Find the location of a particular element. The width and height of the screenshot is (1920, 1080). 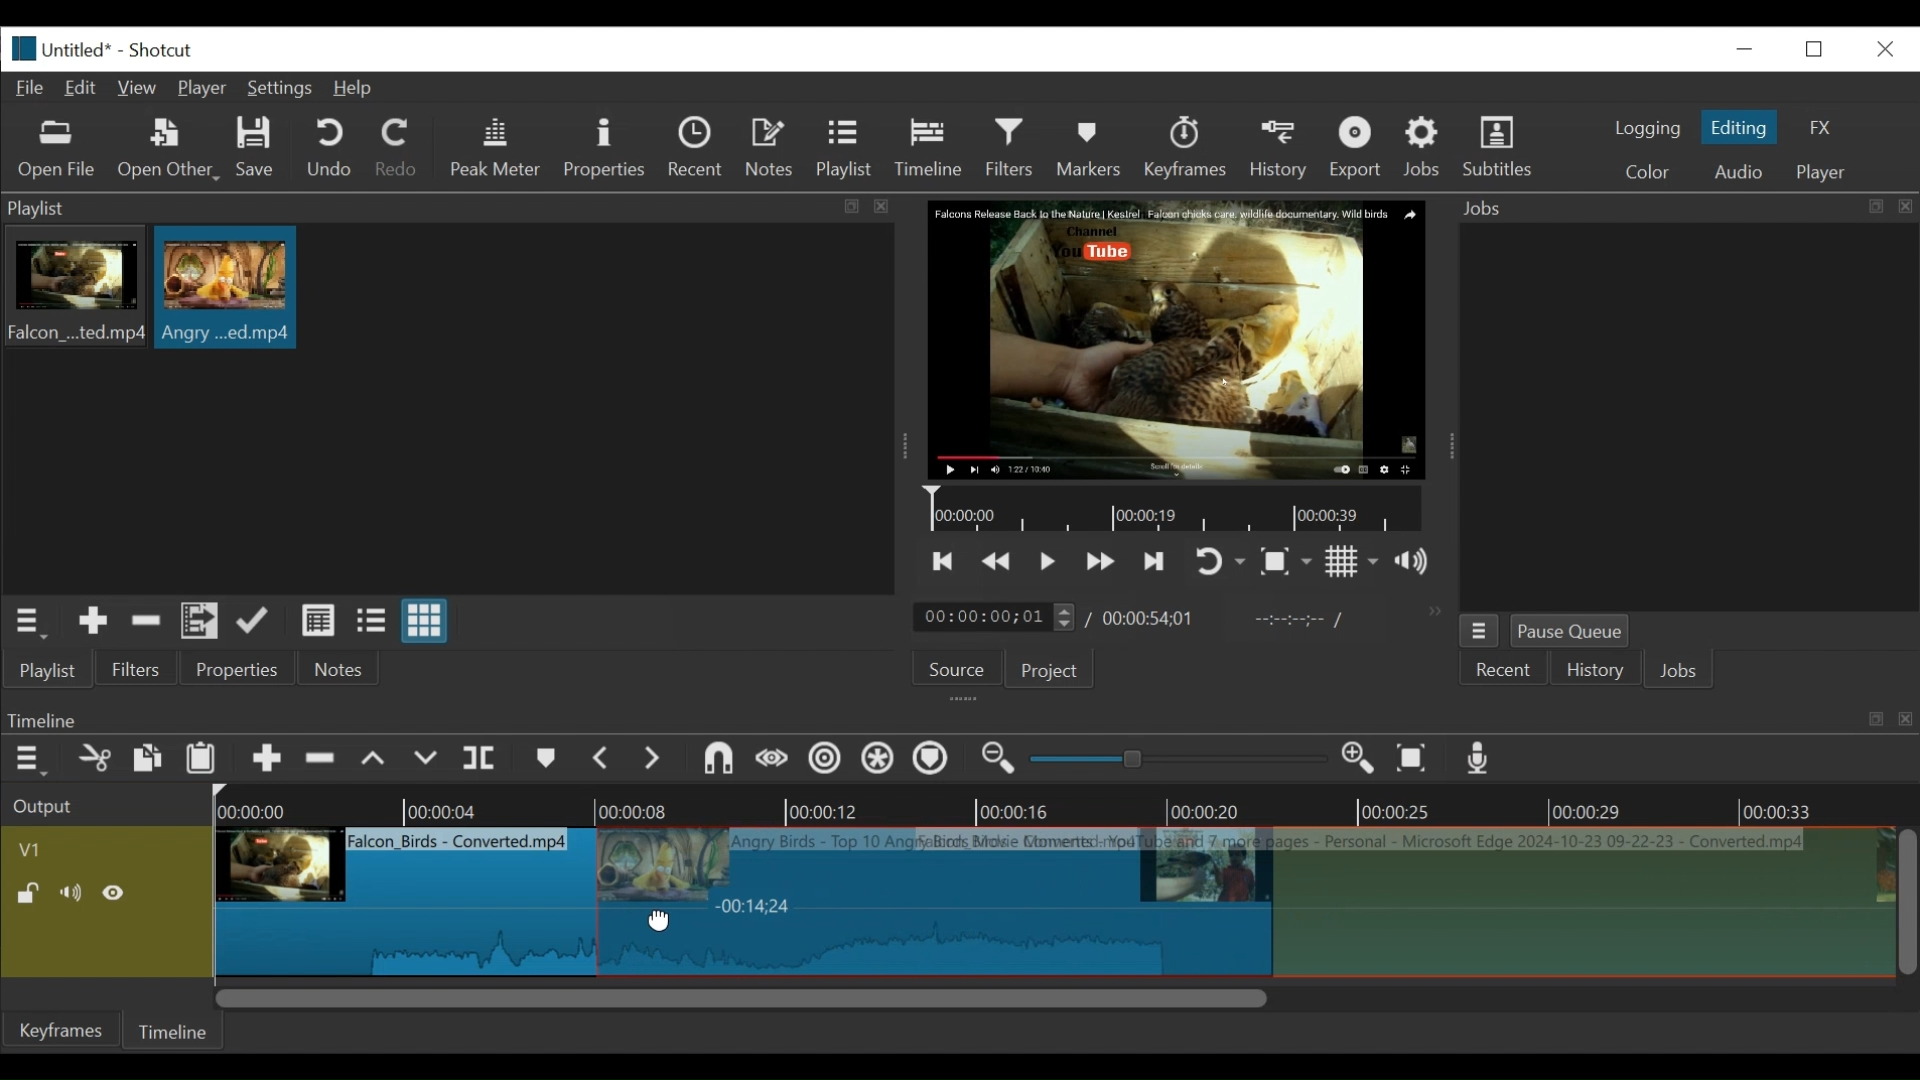

Settings is located at coordinates (284, 91).